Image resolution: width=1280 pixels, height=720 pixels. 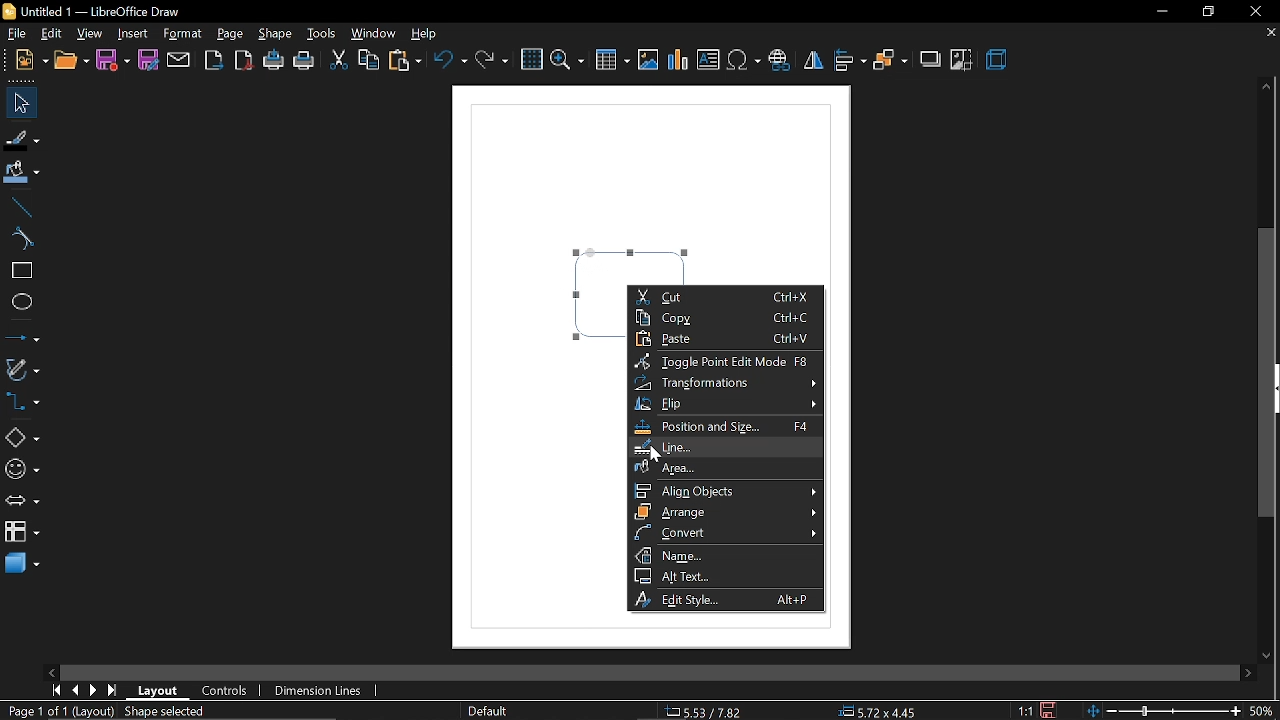 What do you see at coordinates (889, 63) in the screenshot?
I see `arrange` at bounding box center [889, 63].